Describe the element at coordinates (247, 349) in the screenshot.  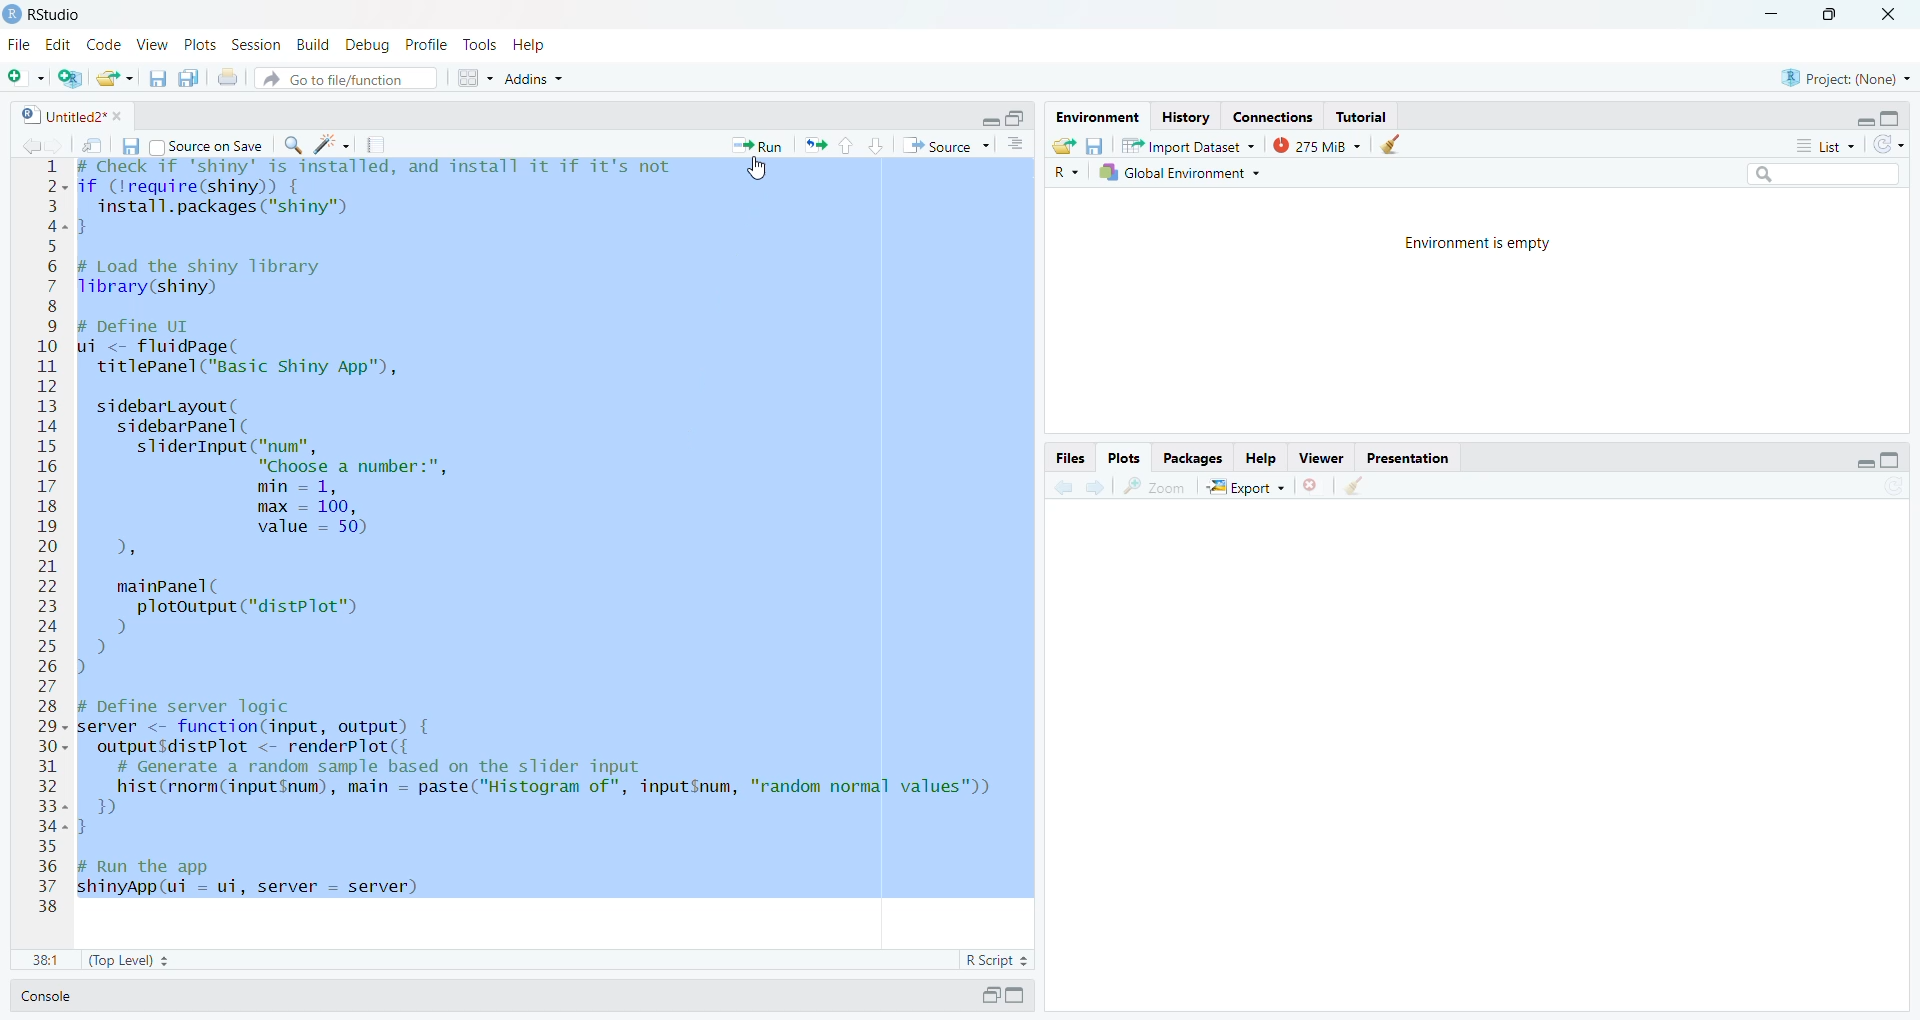
I see `# Define UI ui <- fluidpage(titlePanel ("Basic Shiny App"),` at that location.